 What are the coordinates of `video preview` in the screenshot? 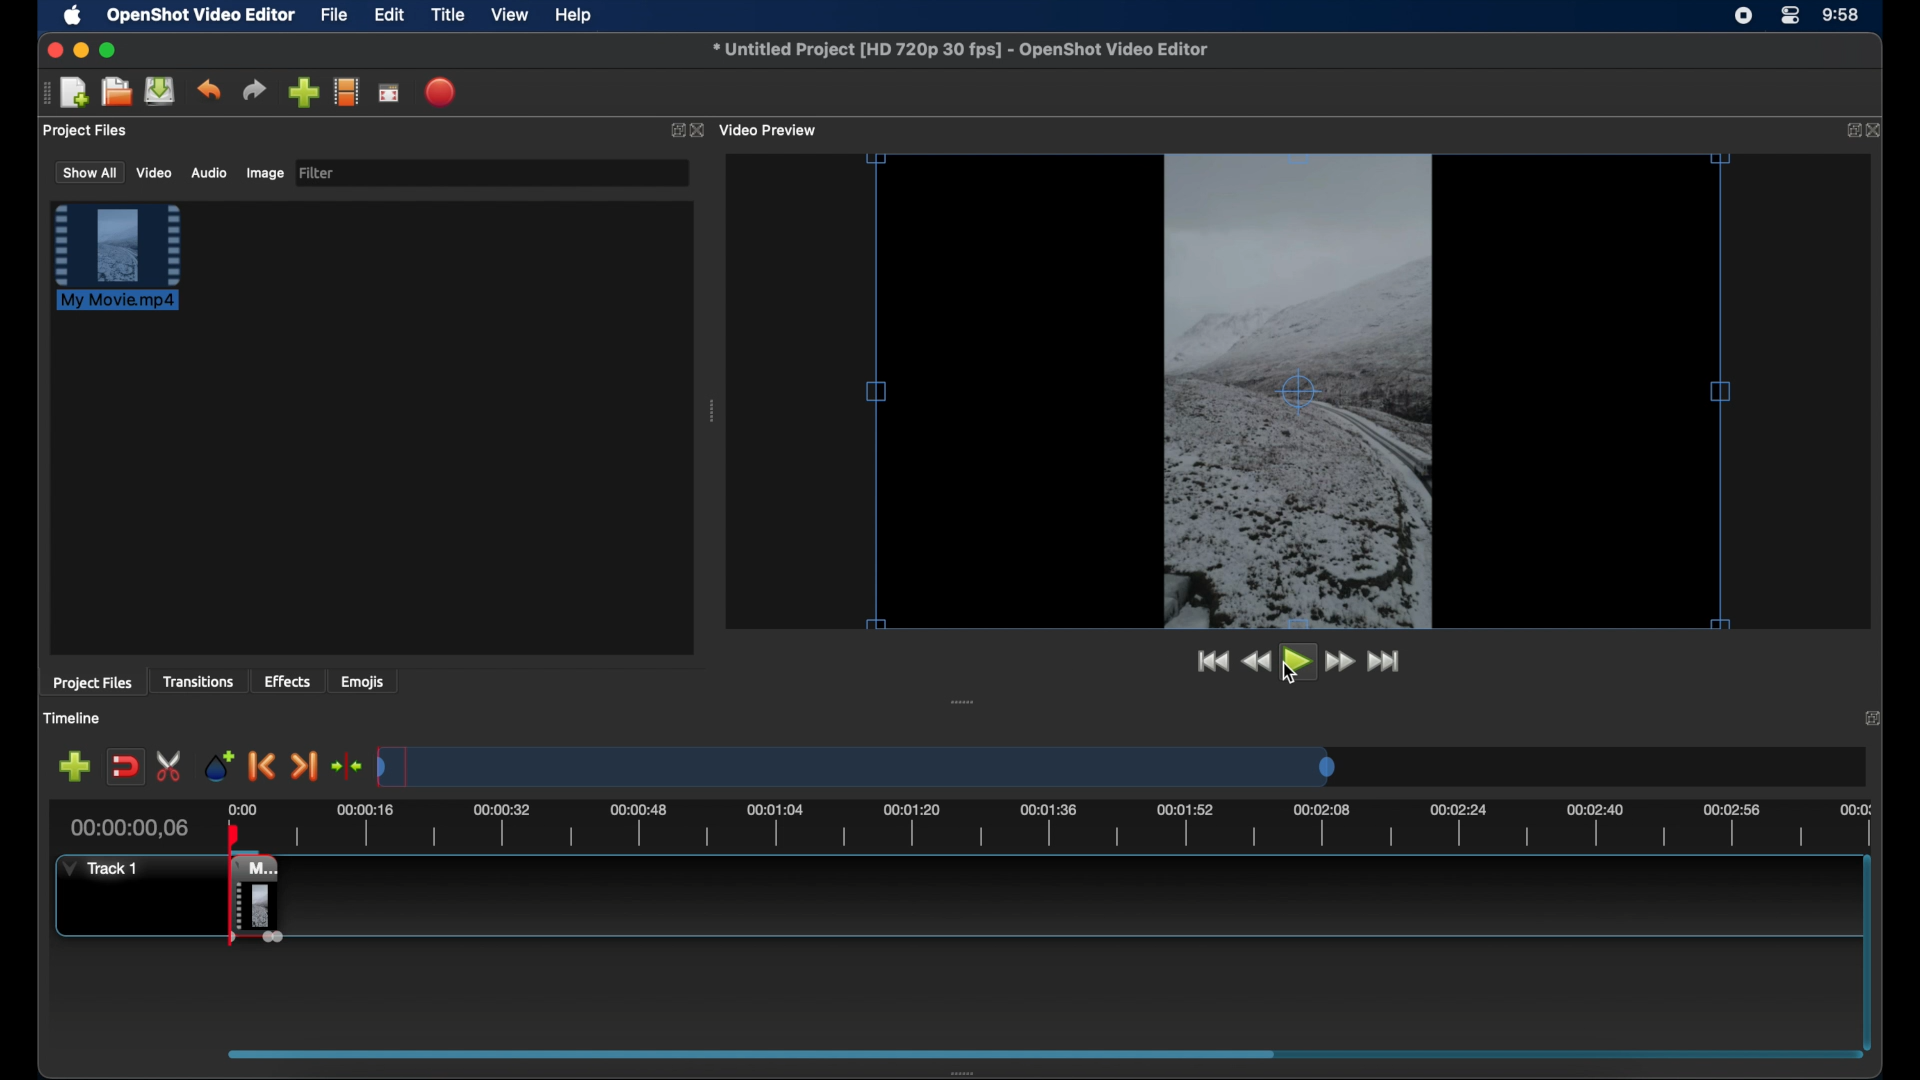 It's located at (770, 131).